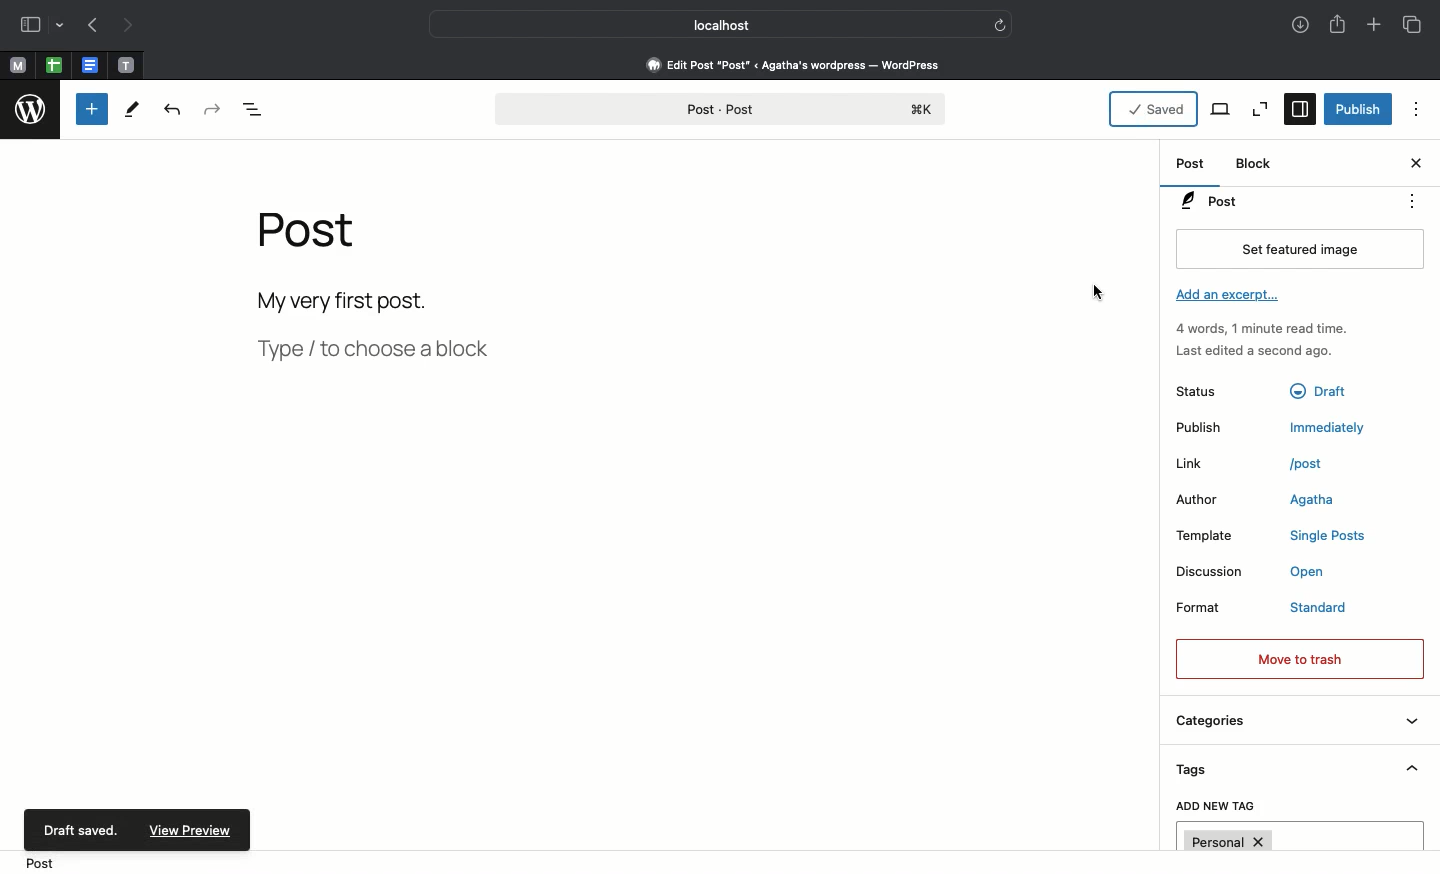 This screenshot has height=874, width=1440. I want to click on Share, so click(1337, 26).